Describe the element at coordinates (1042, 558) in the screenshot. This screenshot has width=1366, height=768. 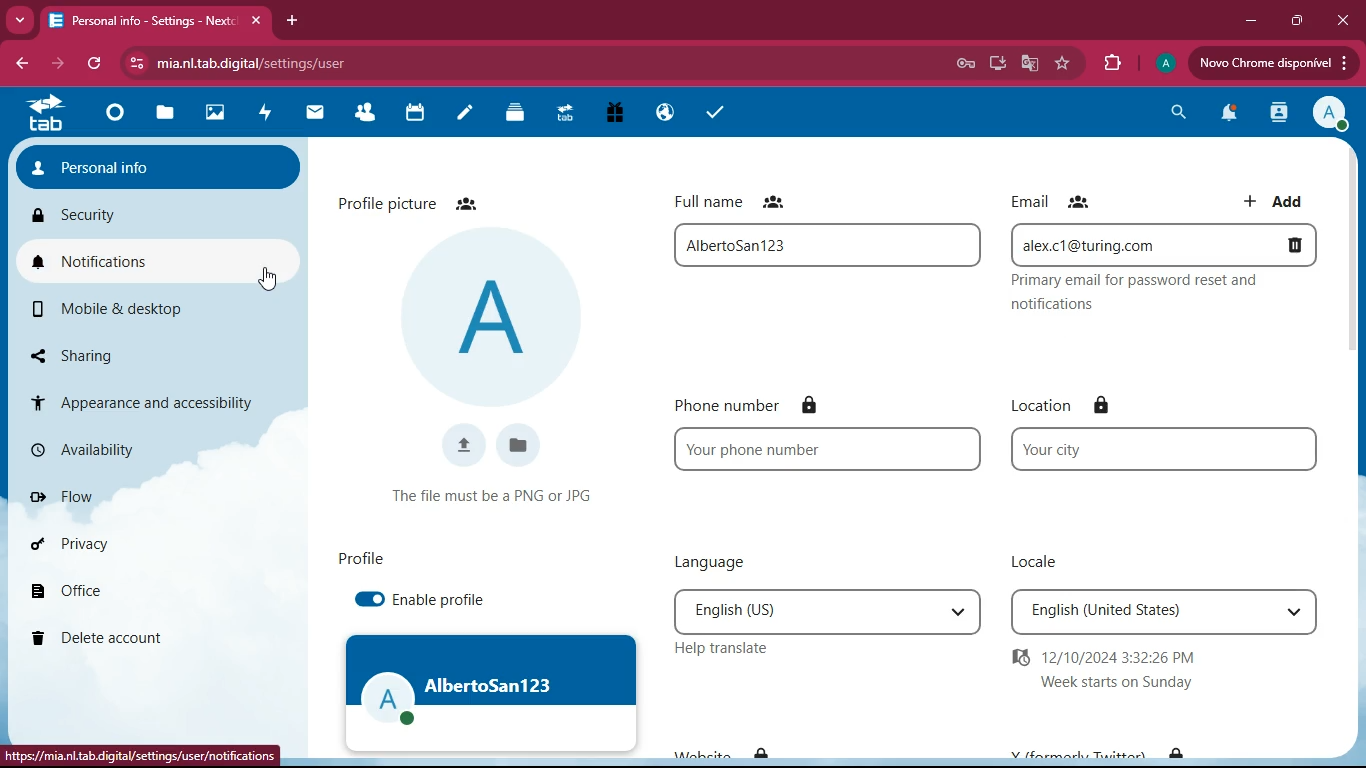
I see `locale` at that location.